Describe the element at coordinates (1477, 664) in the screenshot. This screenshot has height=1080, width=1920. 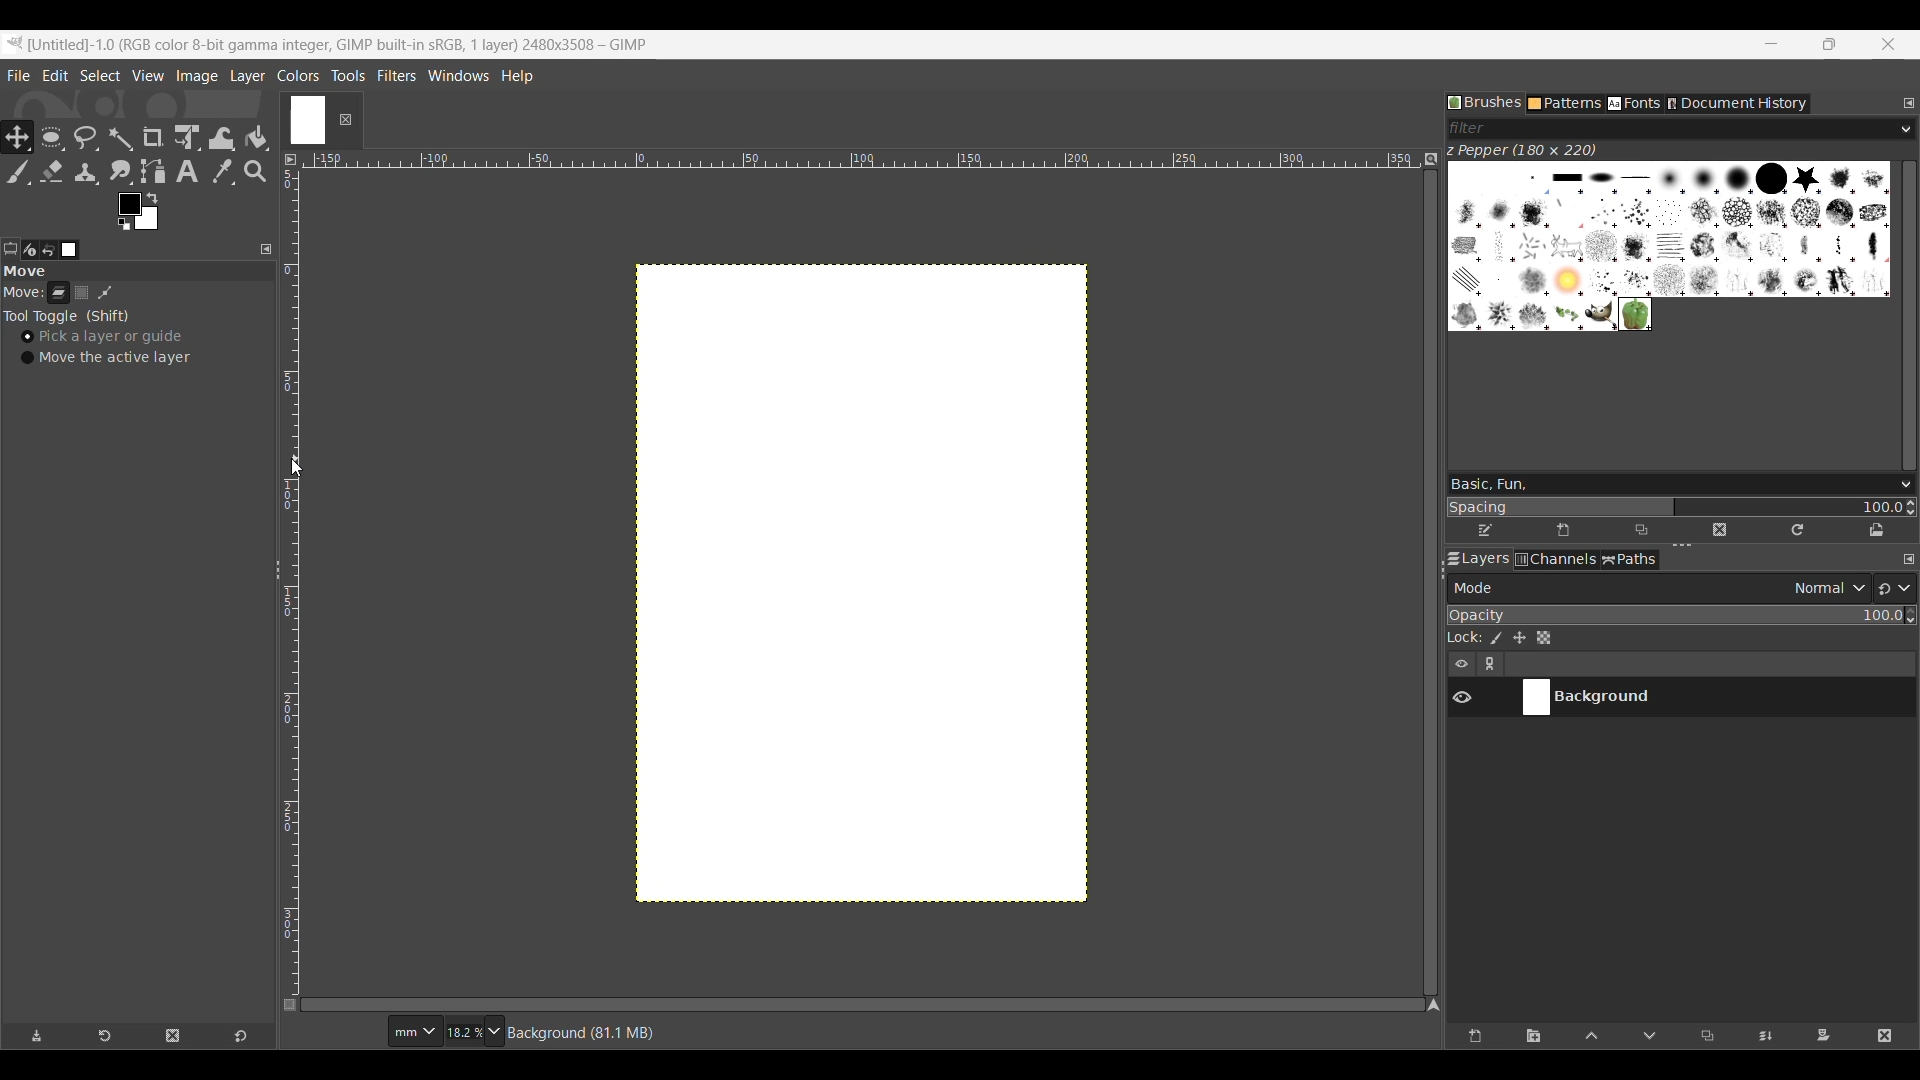
I see `Layer settings` at that location.